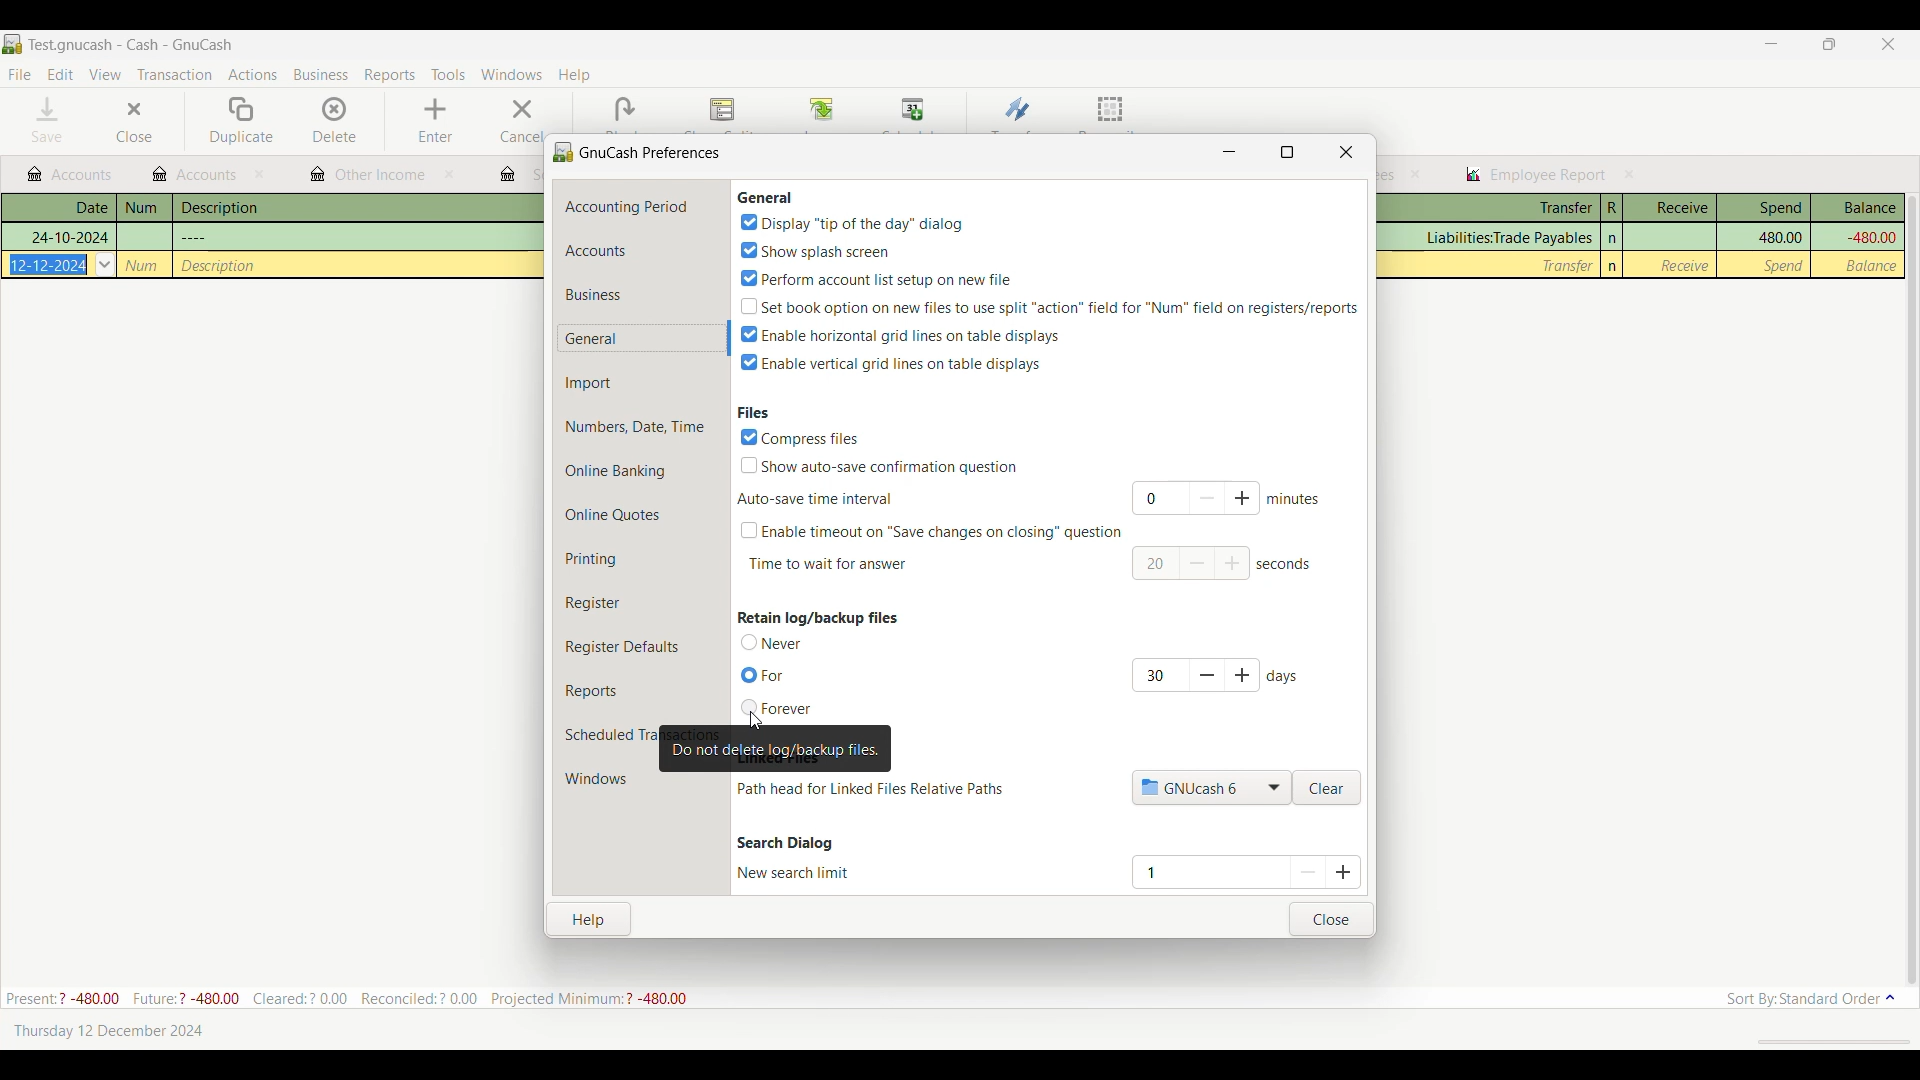 The width and height of the screenshot is (1920, 1080). What do you see at coordinates (336, 120) in the screenshot?
I see `Delete` at bounding box center [336, 120].